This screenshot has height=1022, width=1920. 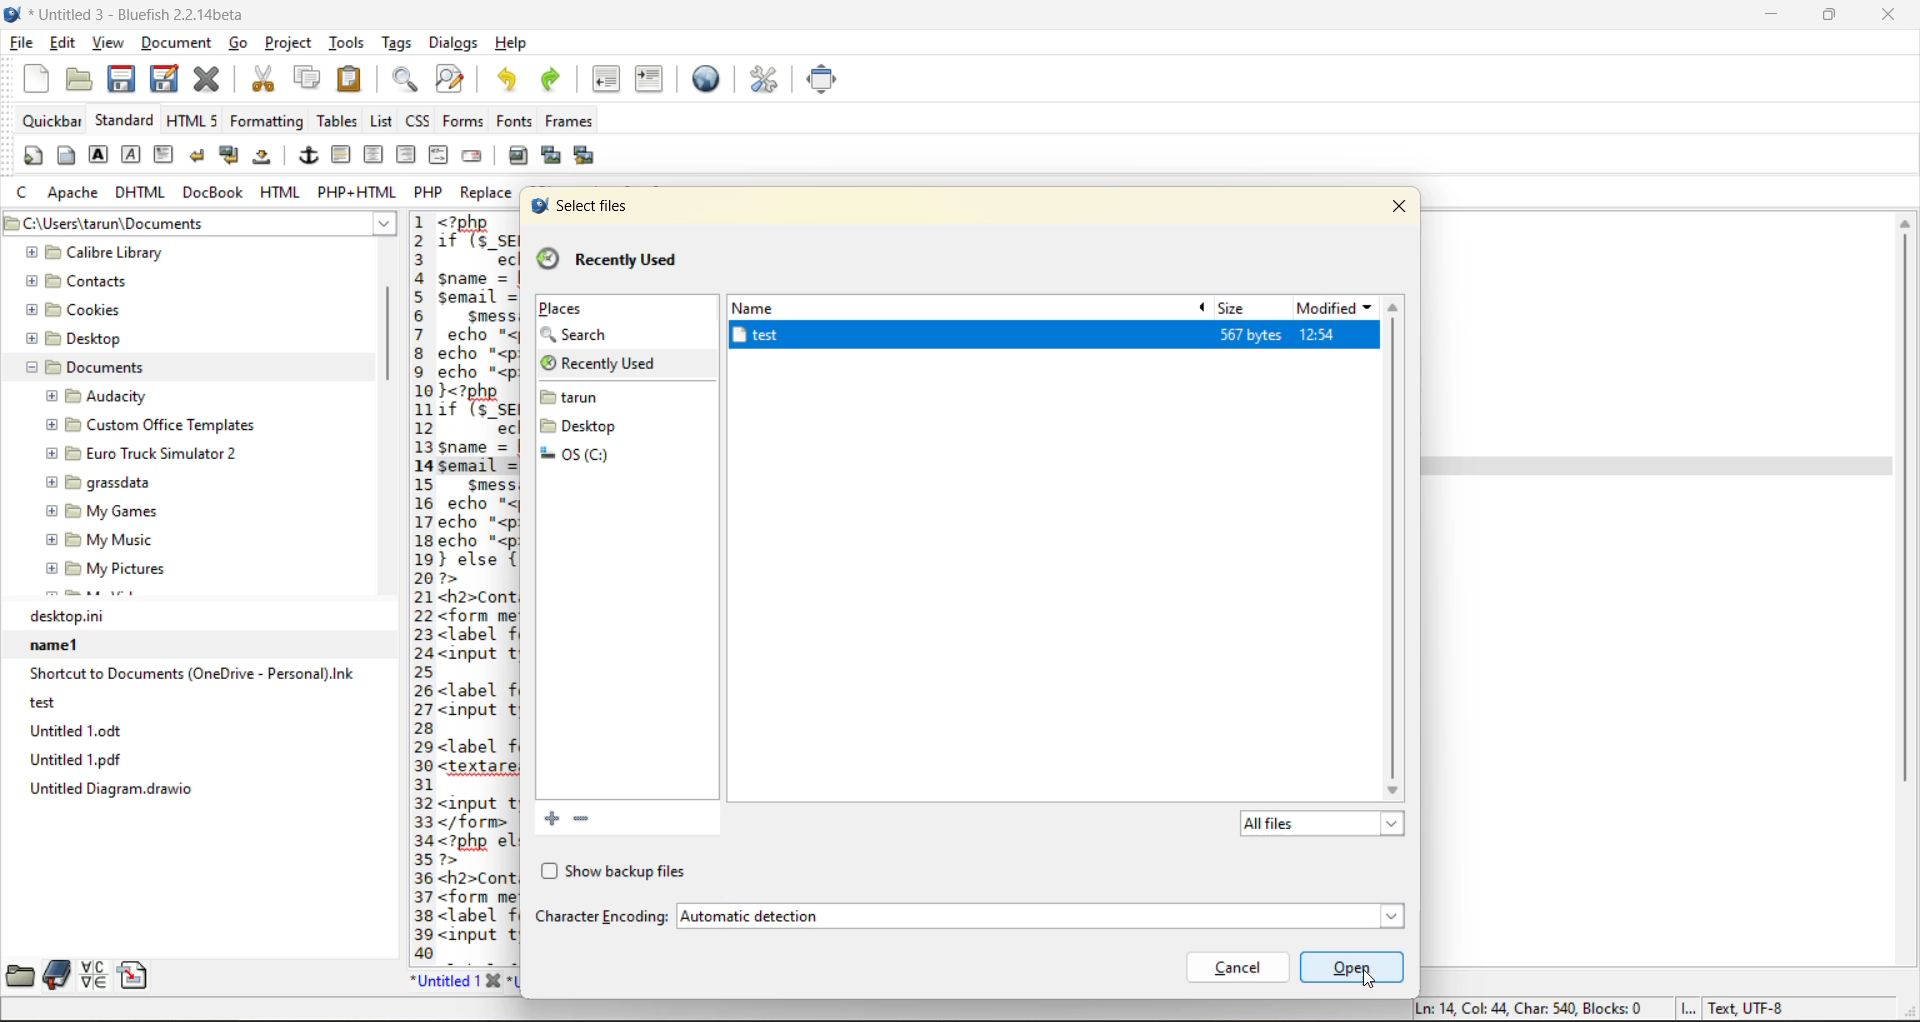 What do you see at coordinates (199, 730) in the screenshot?
I see `Untitled 1.odt` at bounding box center [199, 730].